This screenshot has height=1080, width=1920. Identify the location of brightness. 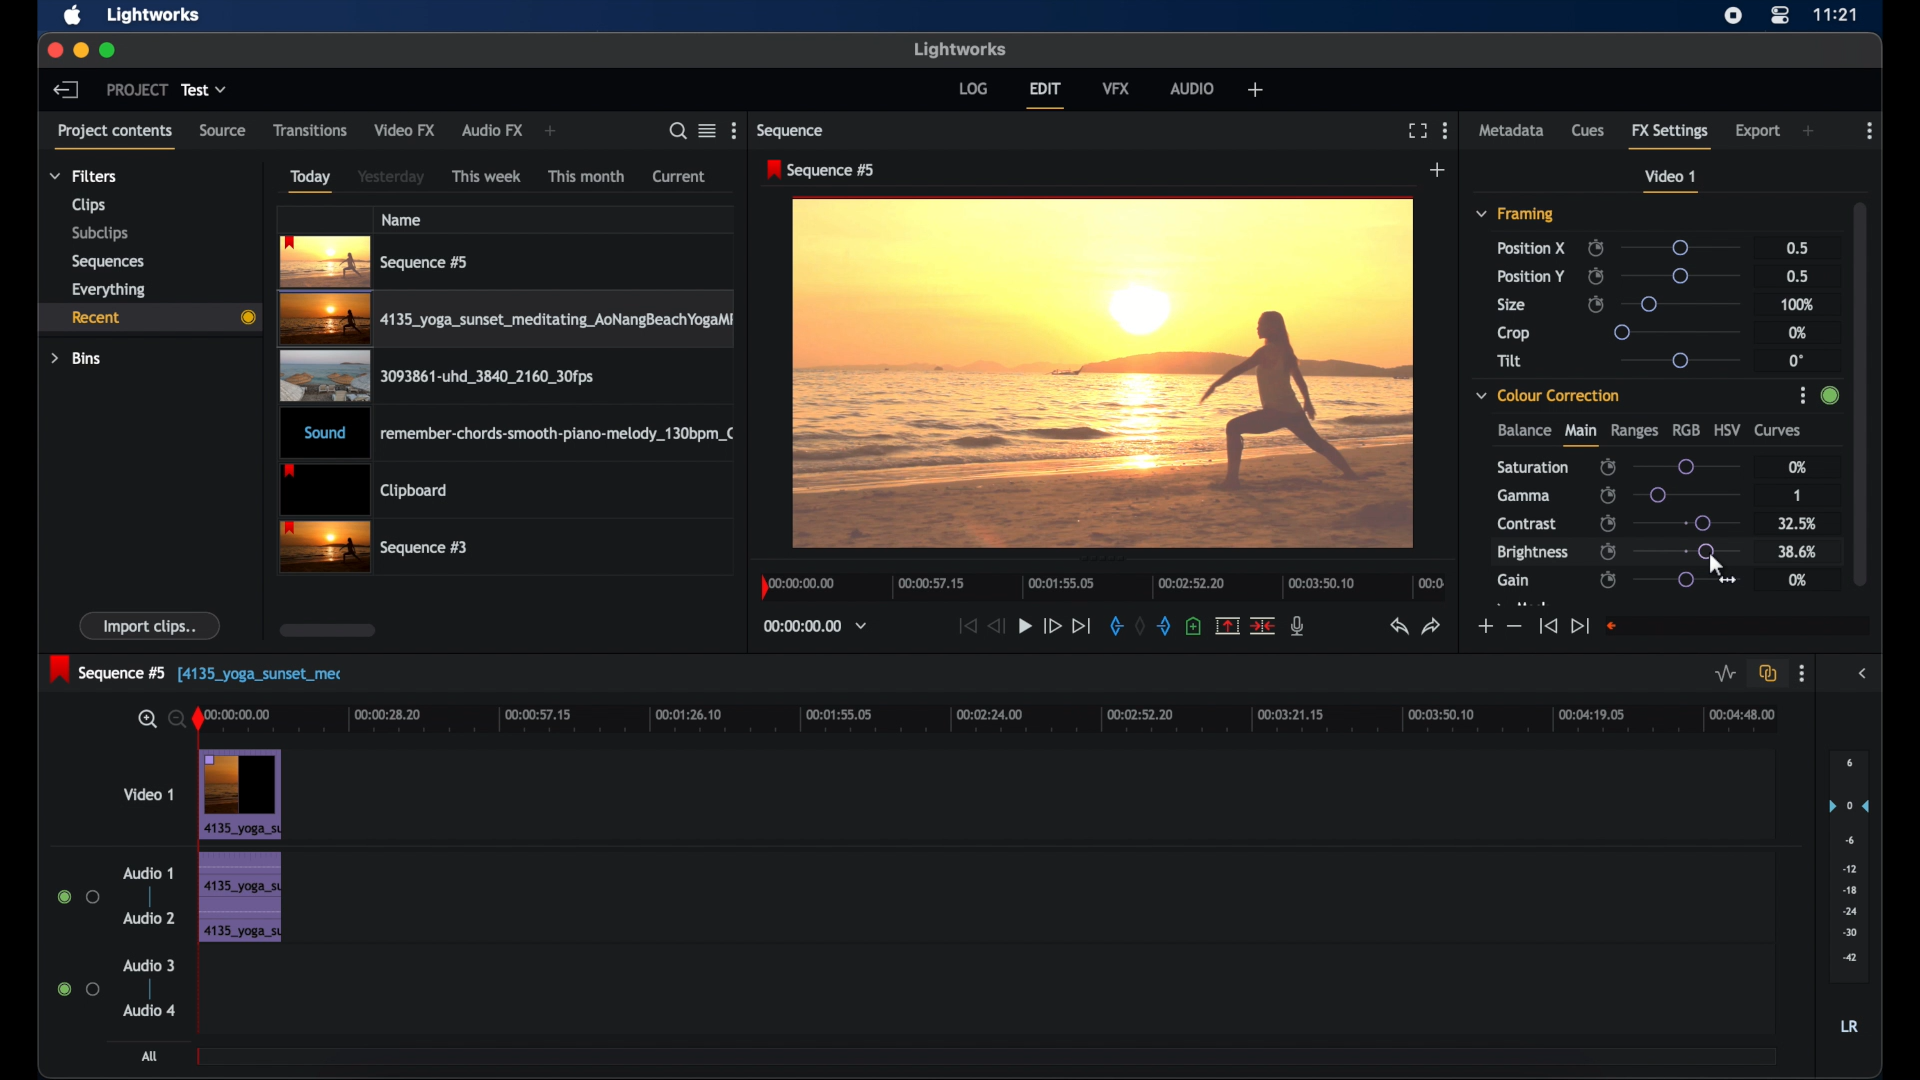
(1531, 553).